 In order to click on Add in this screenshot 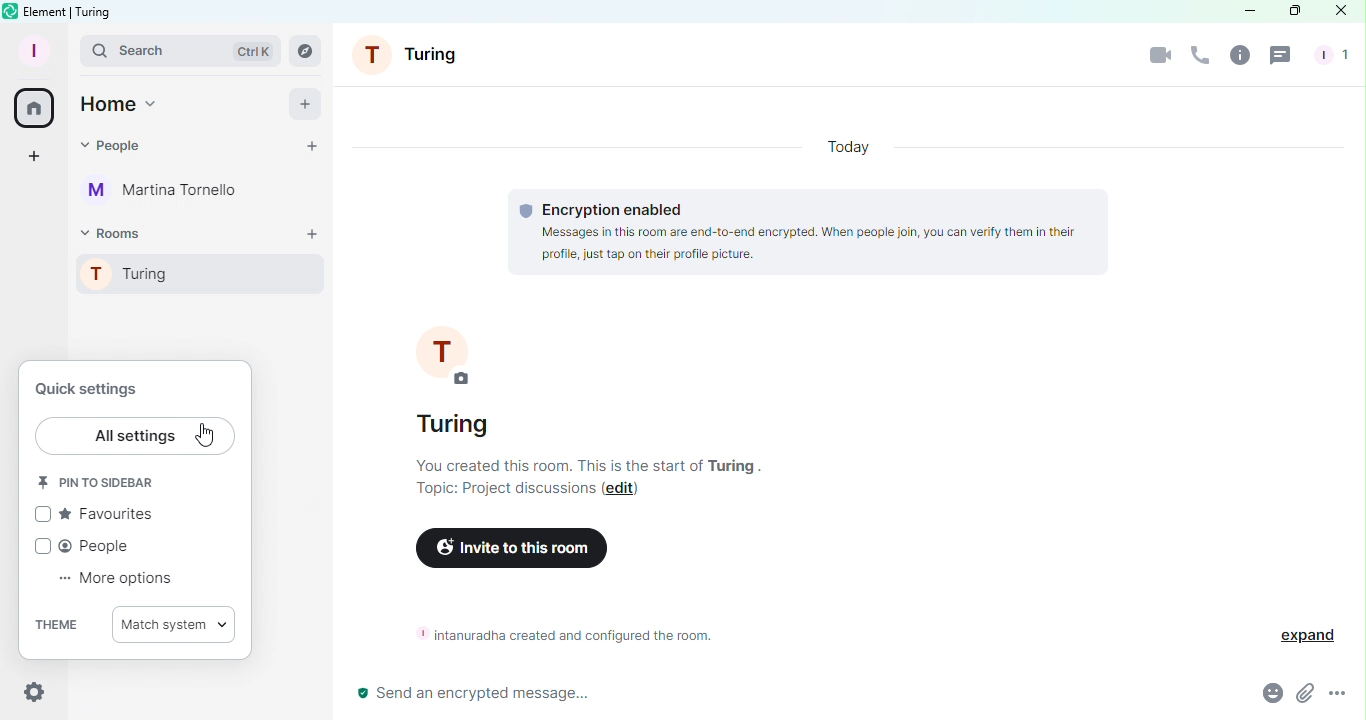, I will do `click(303, 101)`.